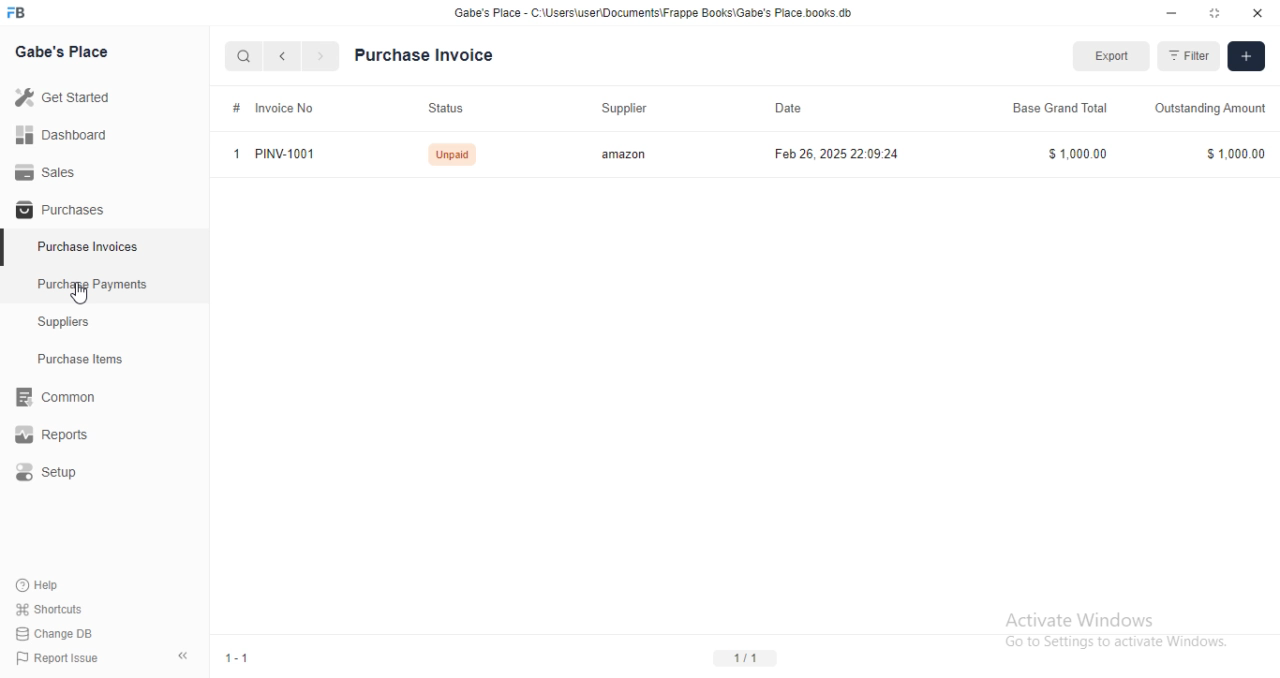  What do you see at coordinates (182, 655) in the screenshot?
I see `collapse sidebar` at bounding box center [182, 655].